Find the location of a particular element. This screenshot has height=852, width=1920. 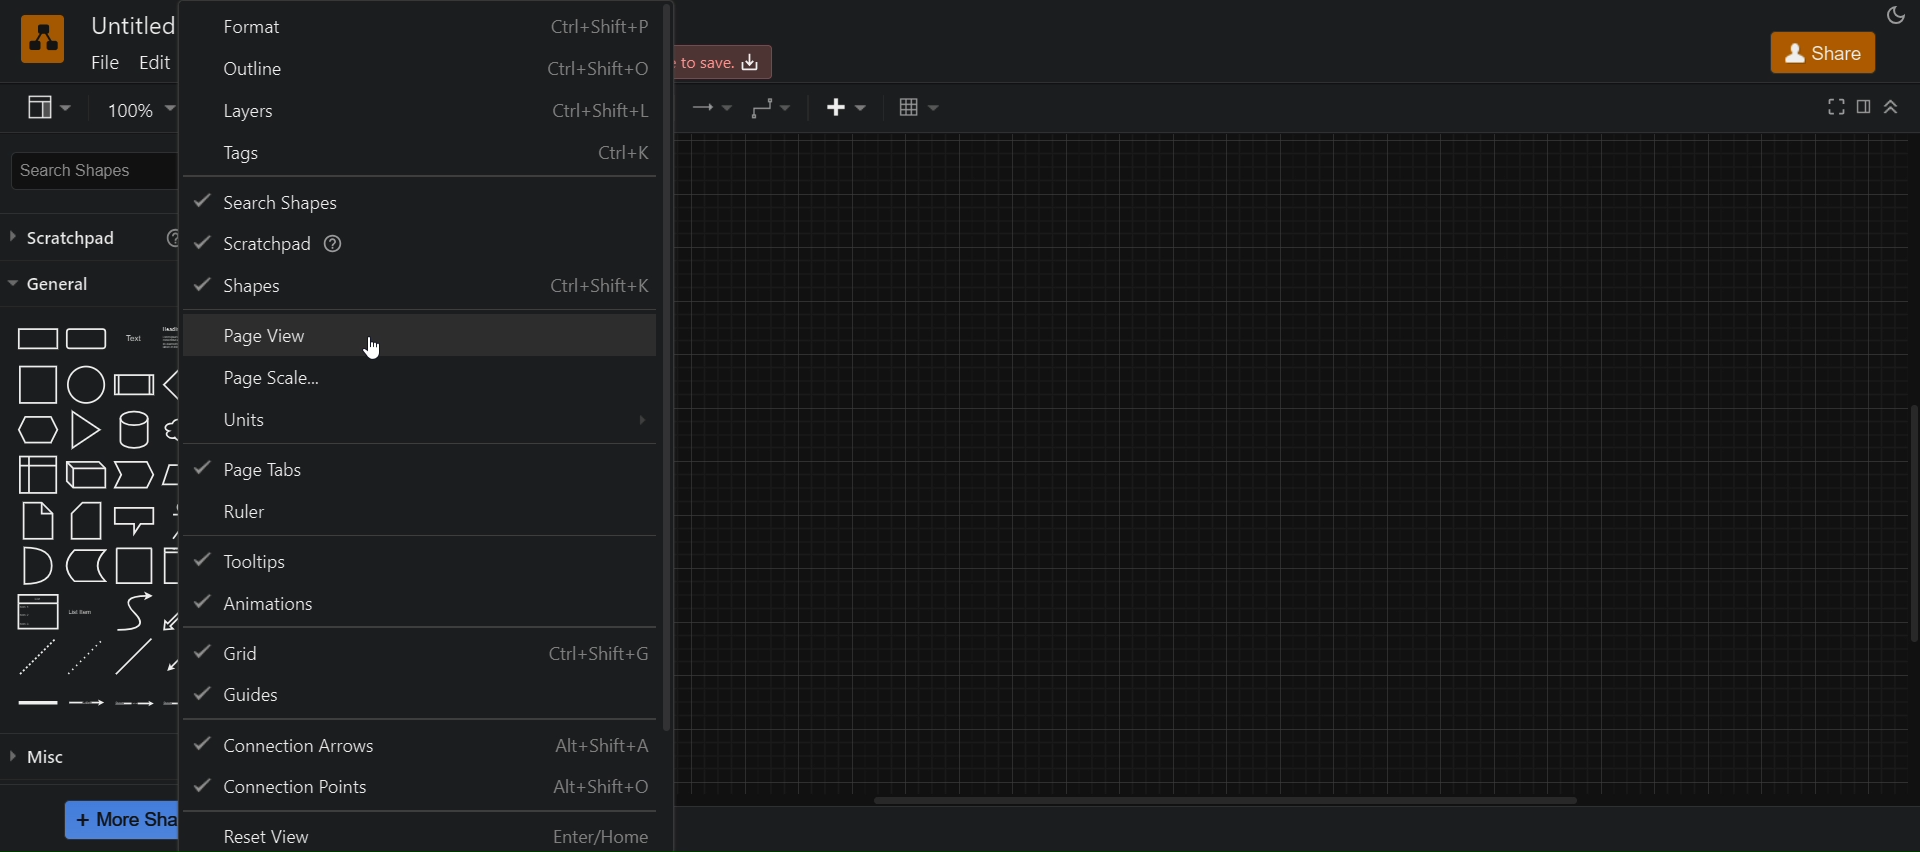

reset view is located at coordinates (426, 829).